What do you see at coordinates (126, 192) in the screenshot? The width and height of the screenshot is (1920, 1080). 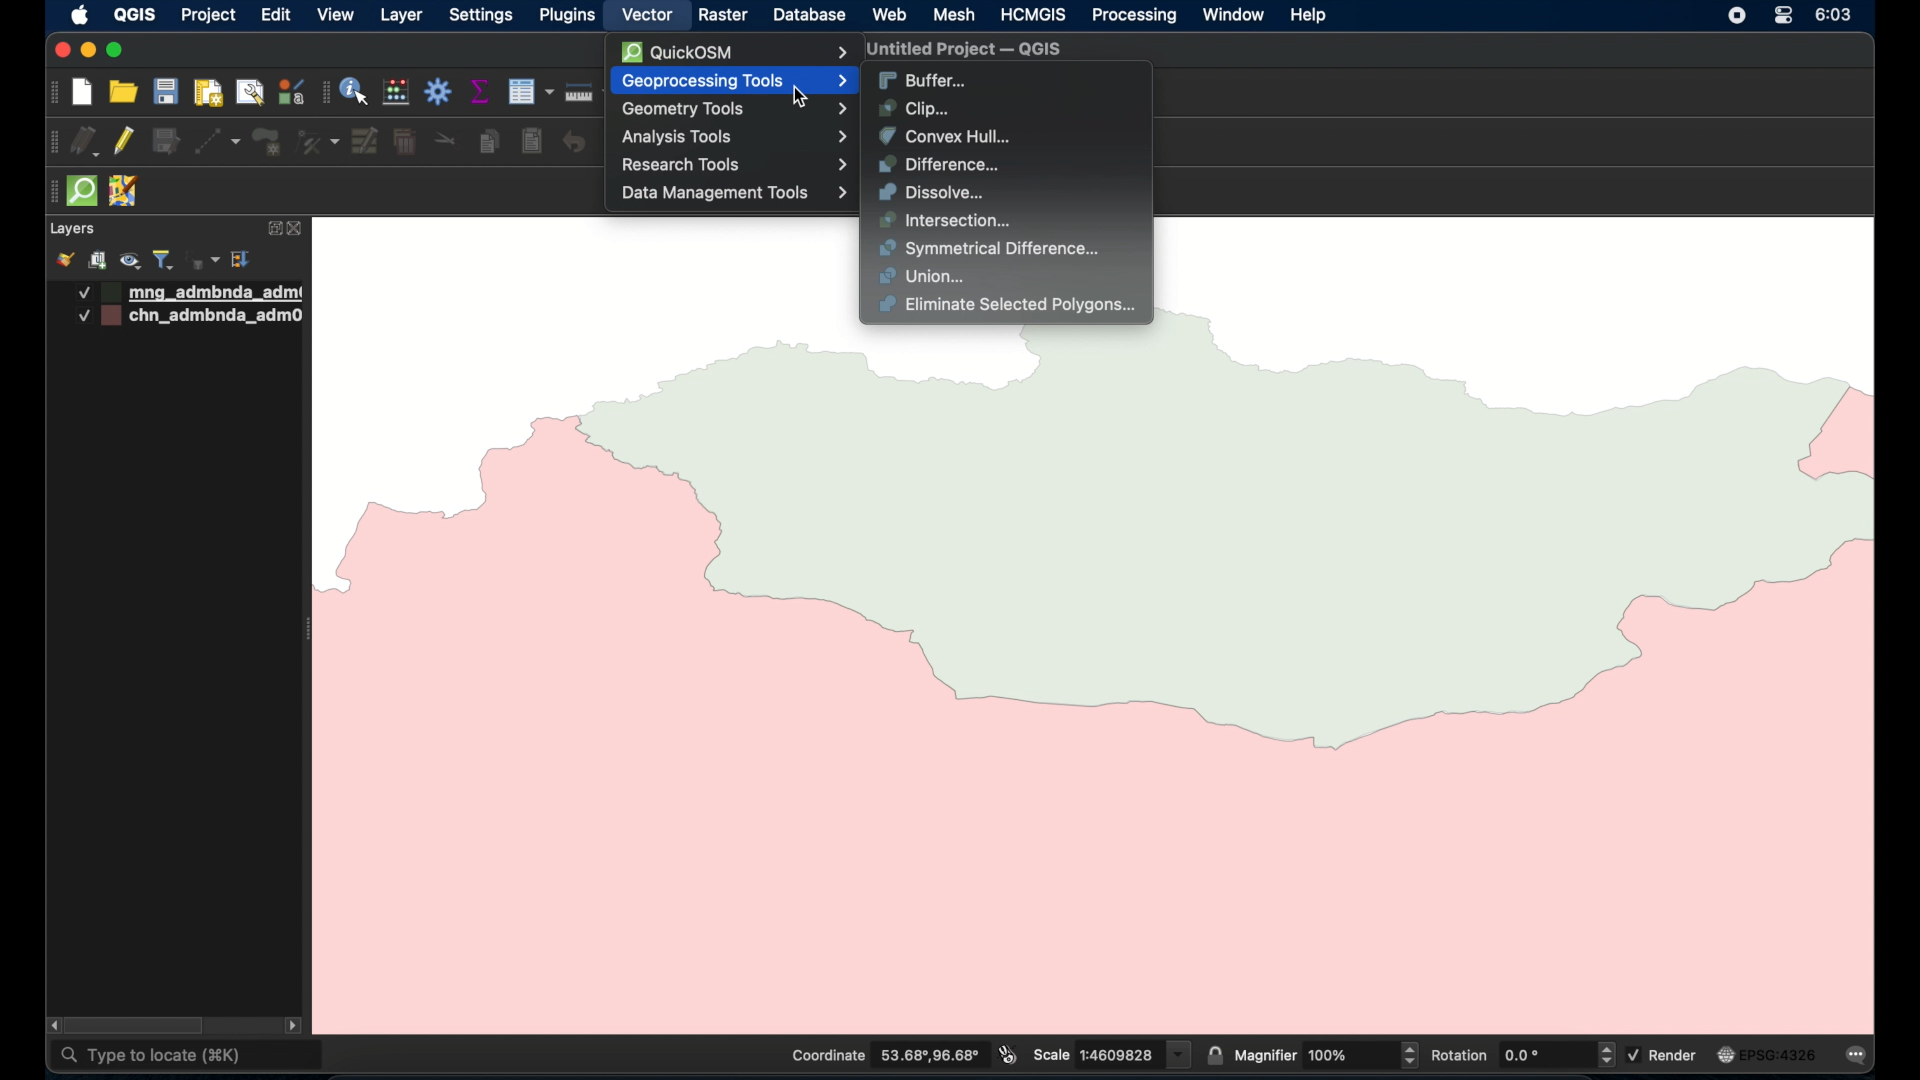 I see `jsom remote` at bounding box center [126, 192].